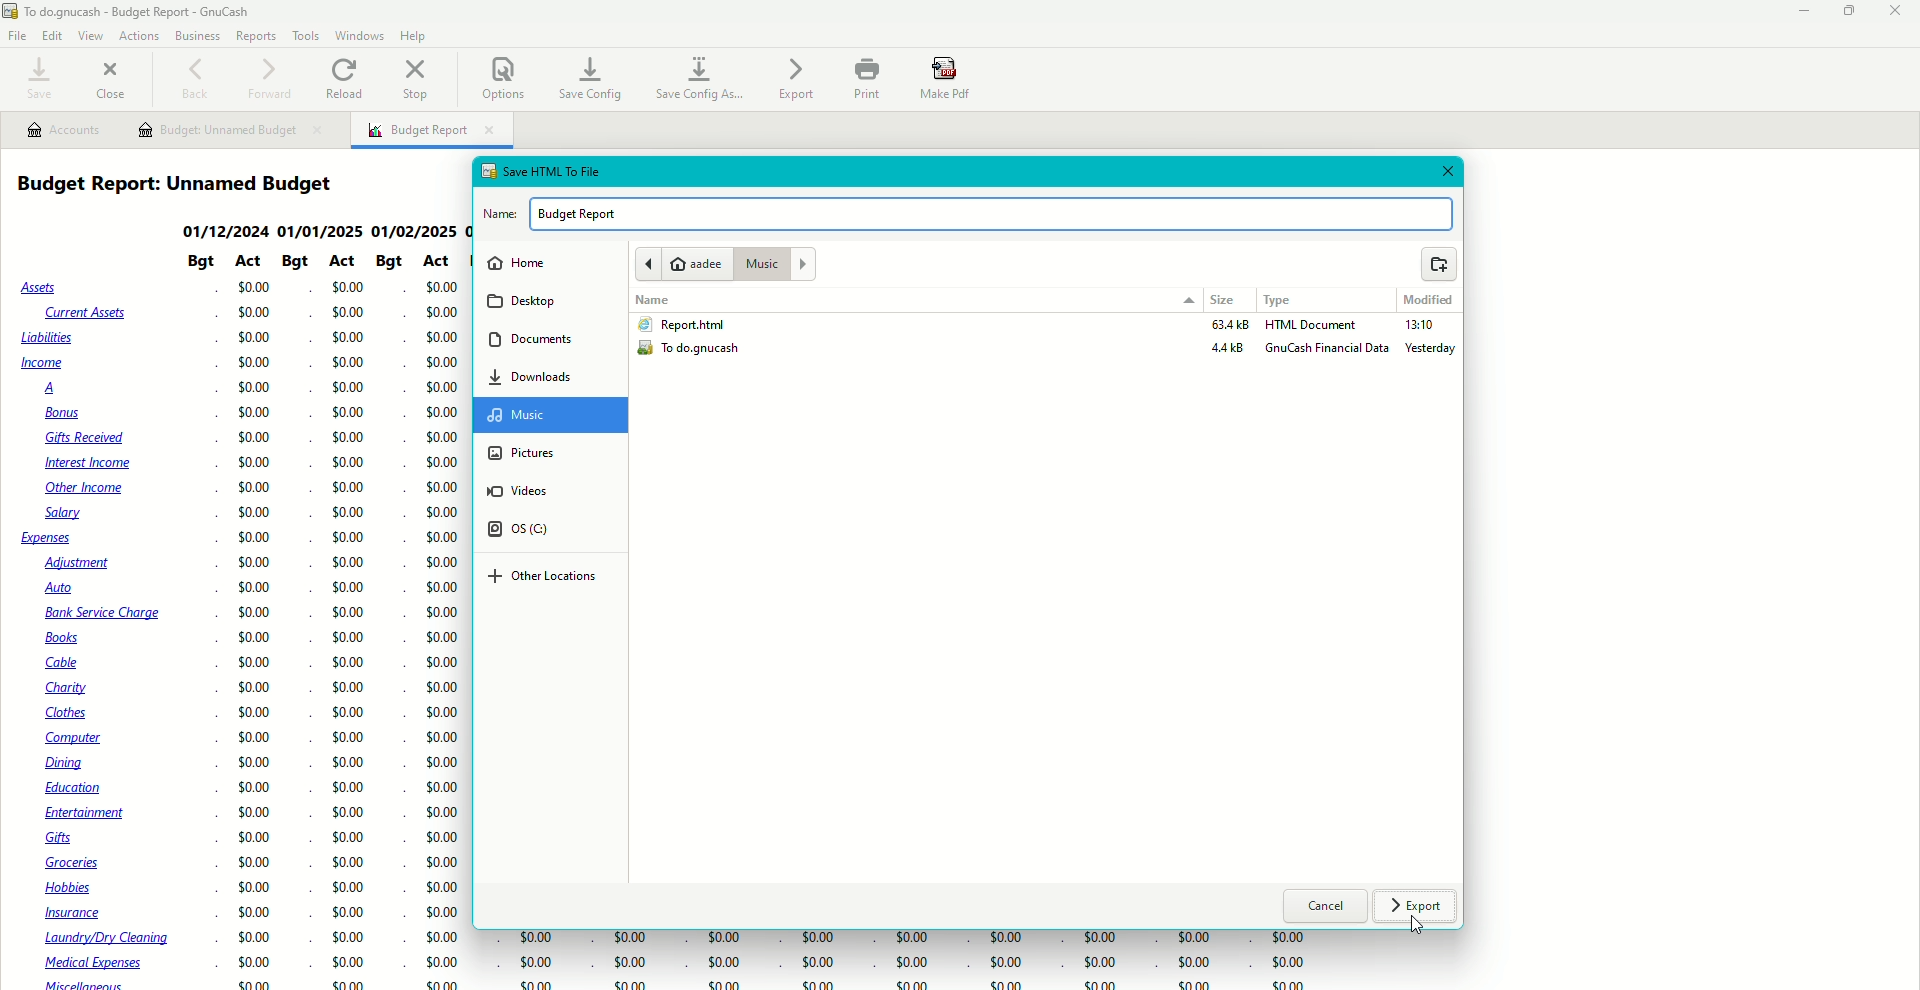  I want to click on Type, so click(1285, 300).